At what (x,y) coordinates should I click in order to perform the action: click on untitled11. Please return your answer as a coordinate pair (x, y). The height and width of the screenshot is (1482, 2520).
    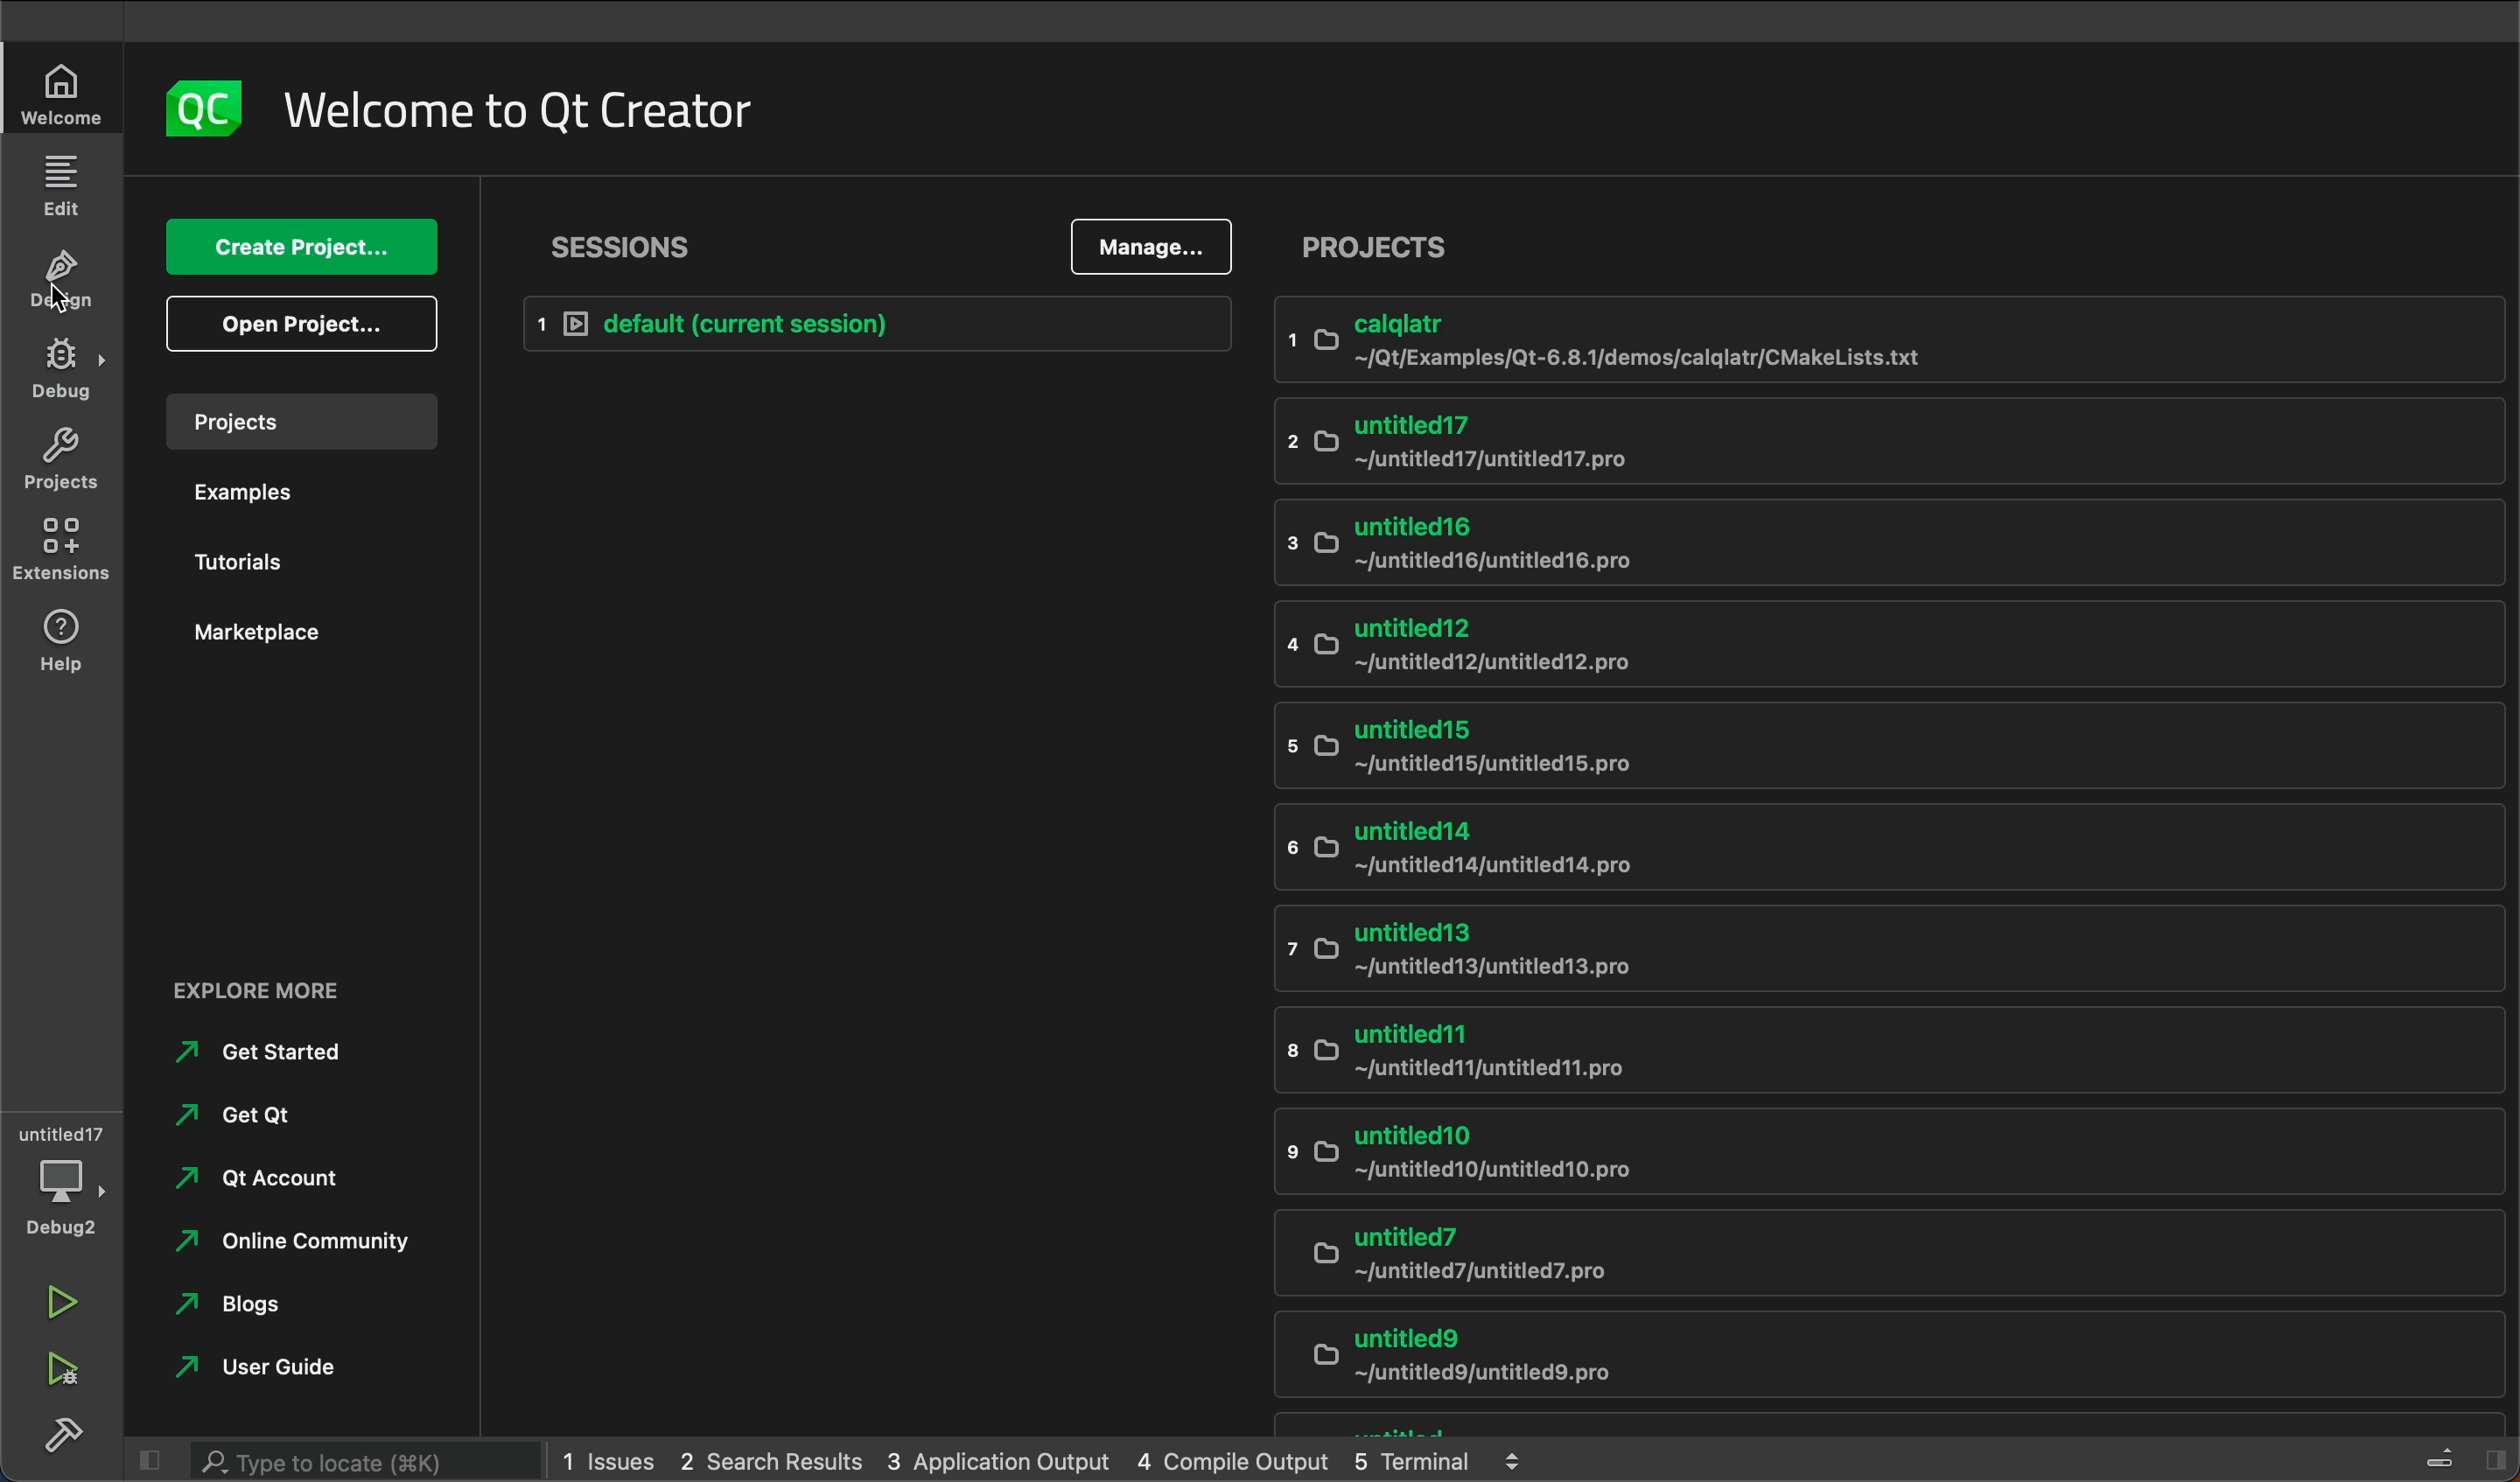
    Looking at the image, I should click on (1834, 1052).